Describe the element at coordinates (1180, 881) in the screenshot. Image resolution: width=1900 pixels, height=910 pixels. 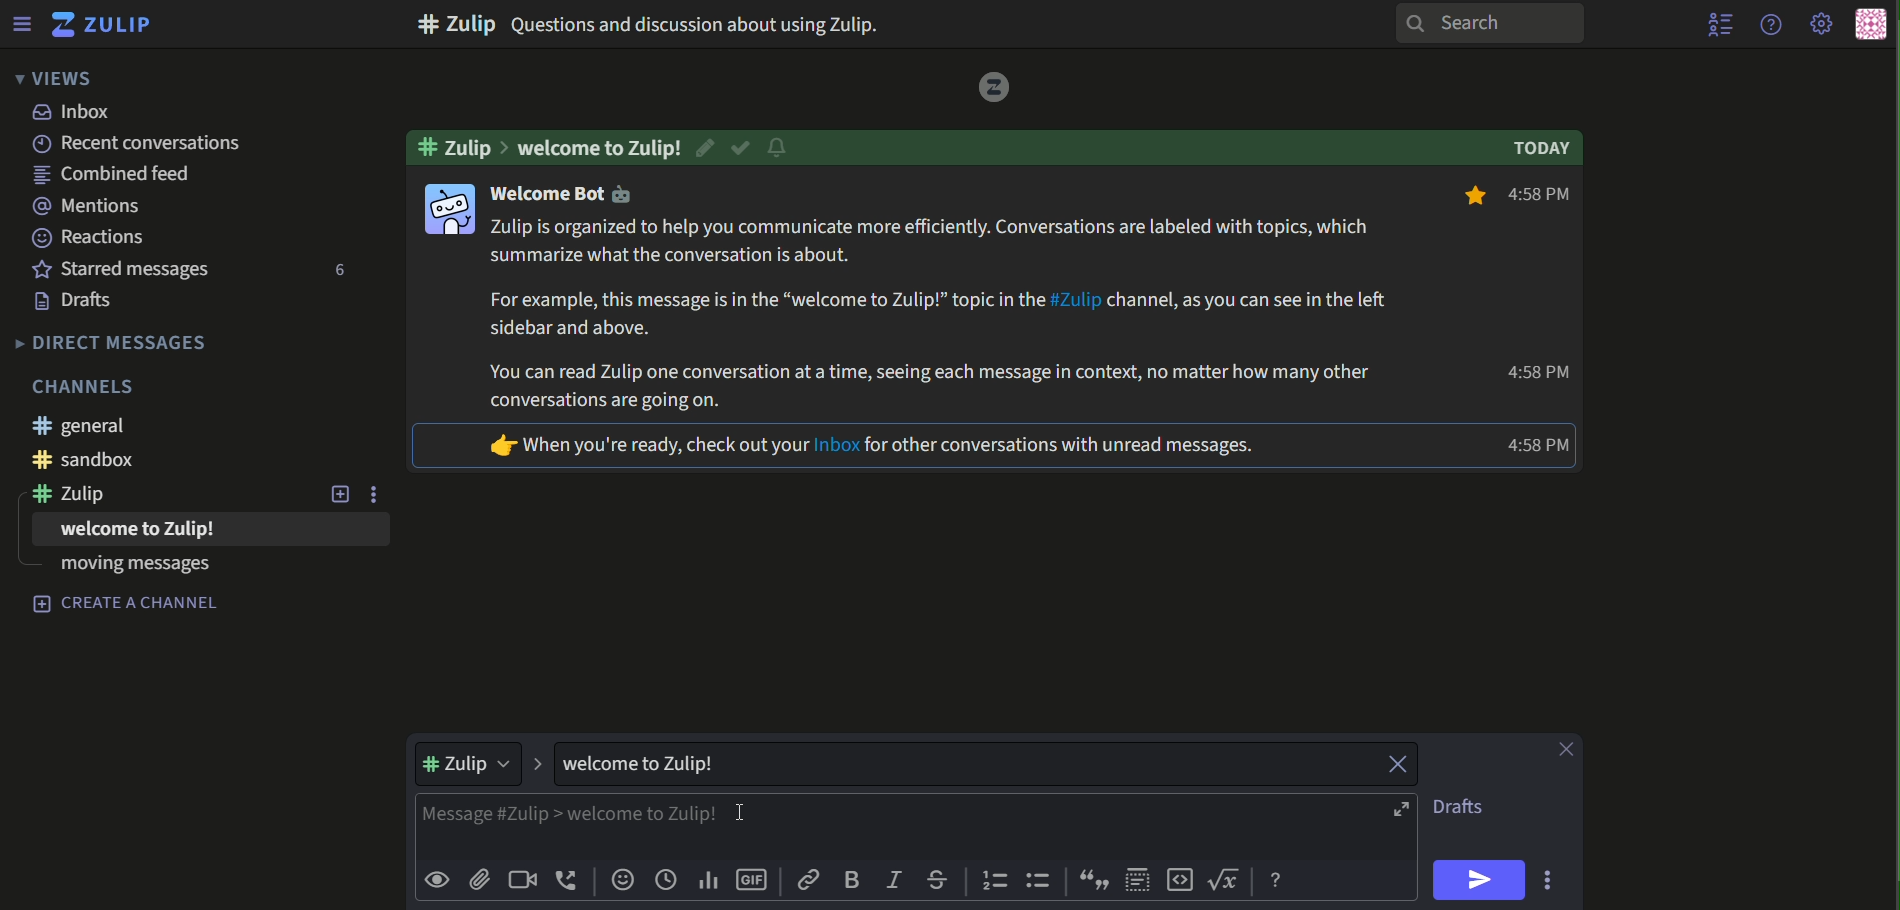
I see `code` at that location.